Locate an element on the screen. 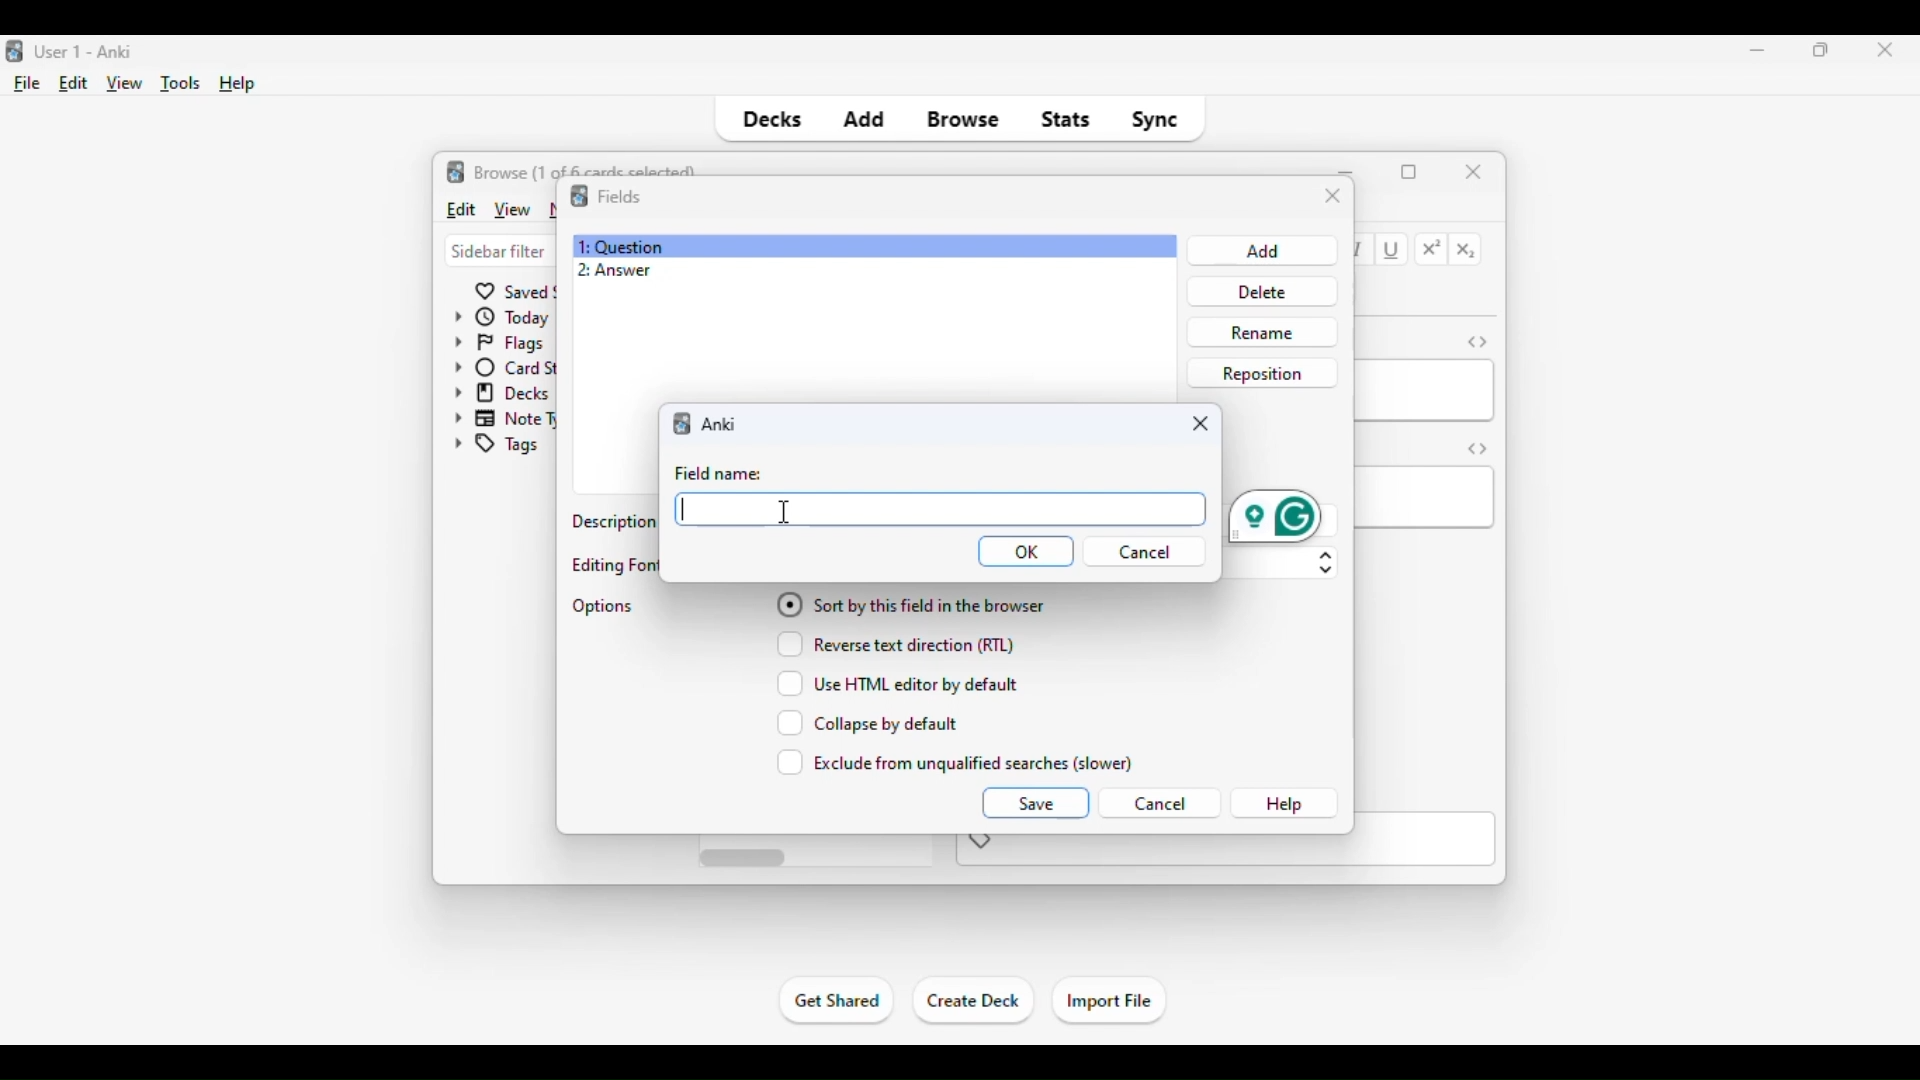 Image resolution: width=1920 pixels, height=1080 pixels. exclude from unqualified searches (slower) is located at coordinates (956, 762).